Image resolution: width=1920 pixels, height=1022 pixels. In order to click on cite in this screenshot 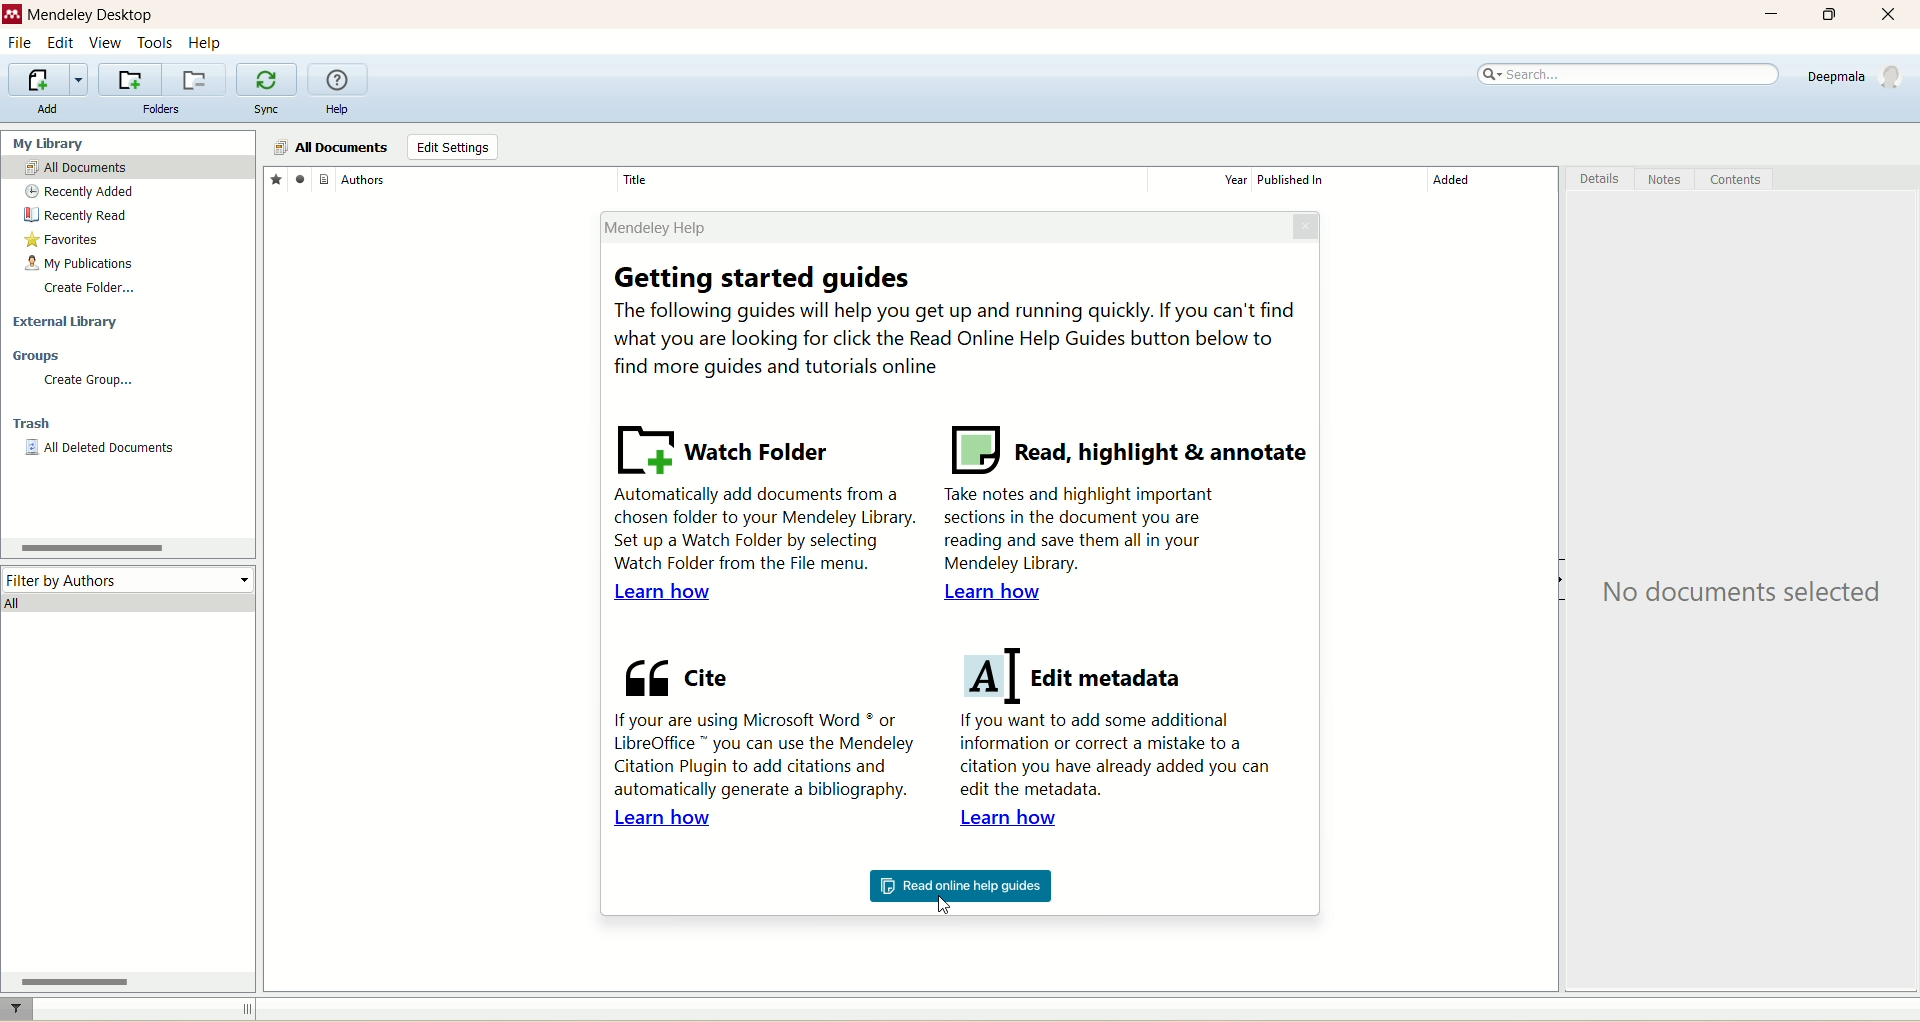, I will do `click(675, 673)`.